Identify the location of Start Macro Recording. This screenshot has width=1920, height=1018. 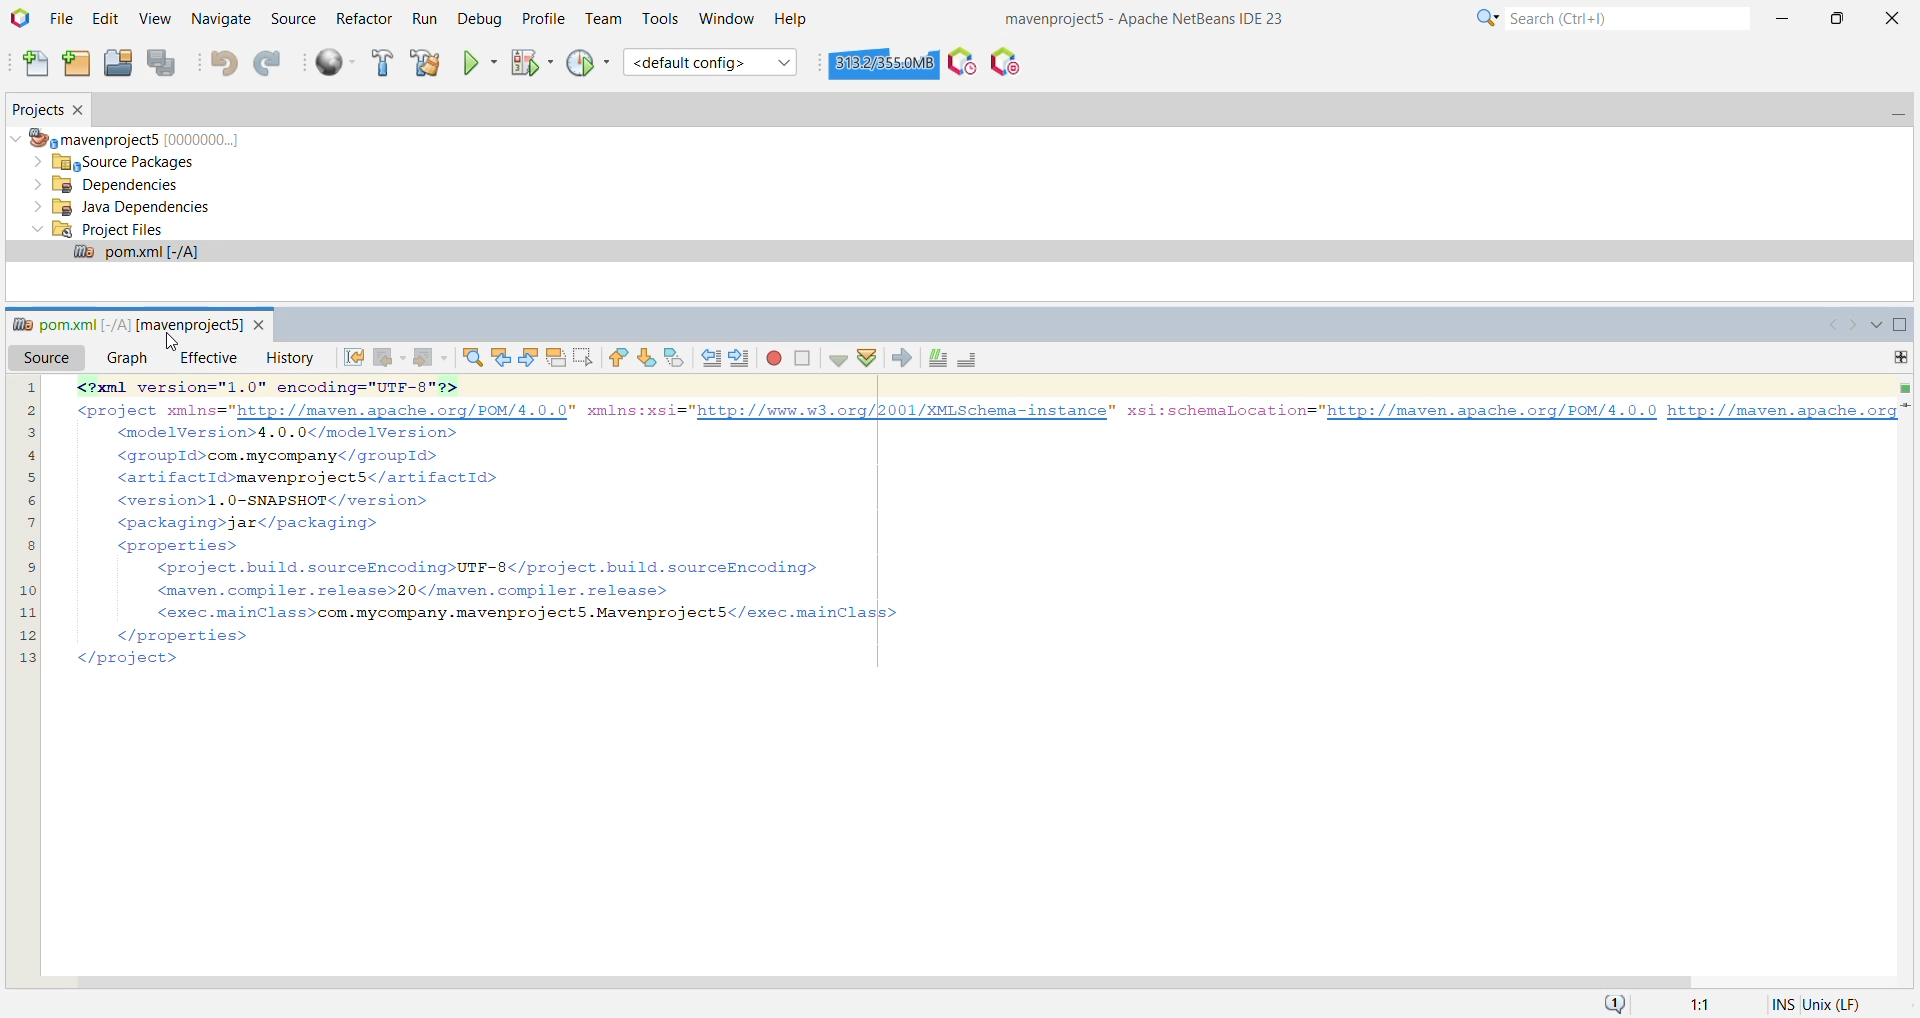
(773, 359).